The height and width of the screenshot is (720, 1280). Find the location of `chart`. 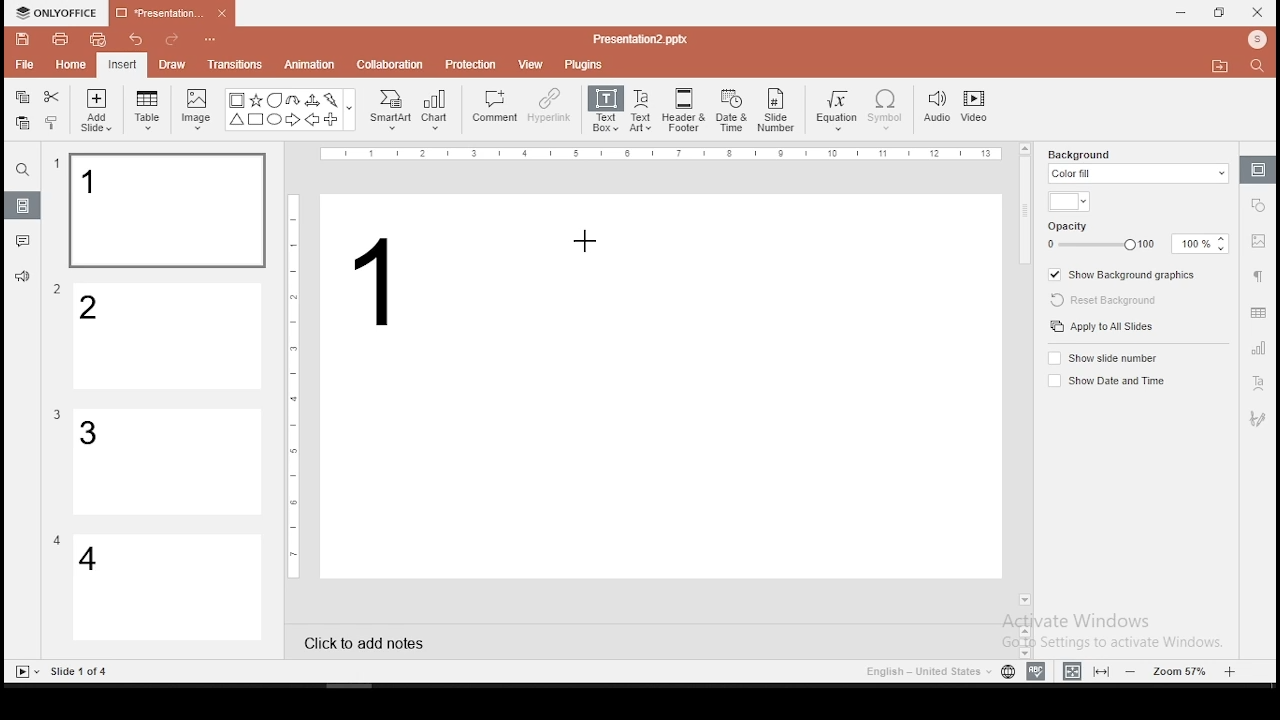

chart is located at coordinates (436, 109).